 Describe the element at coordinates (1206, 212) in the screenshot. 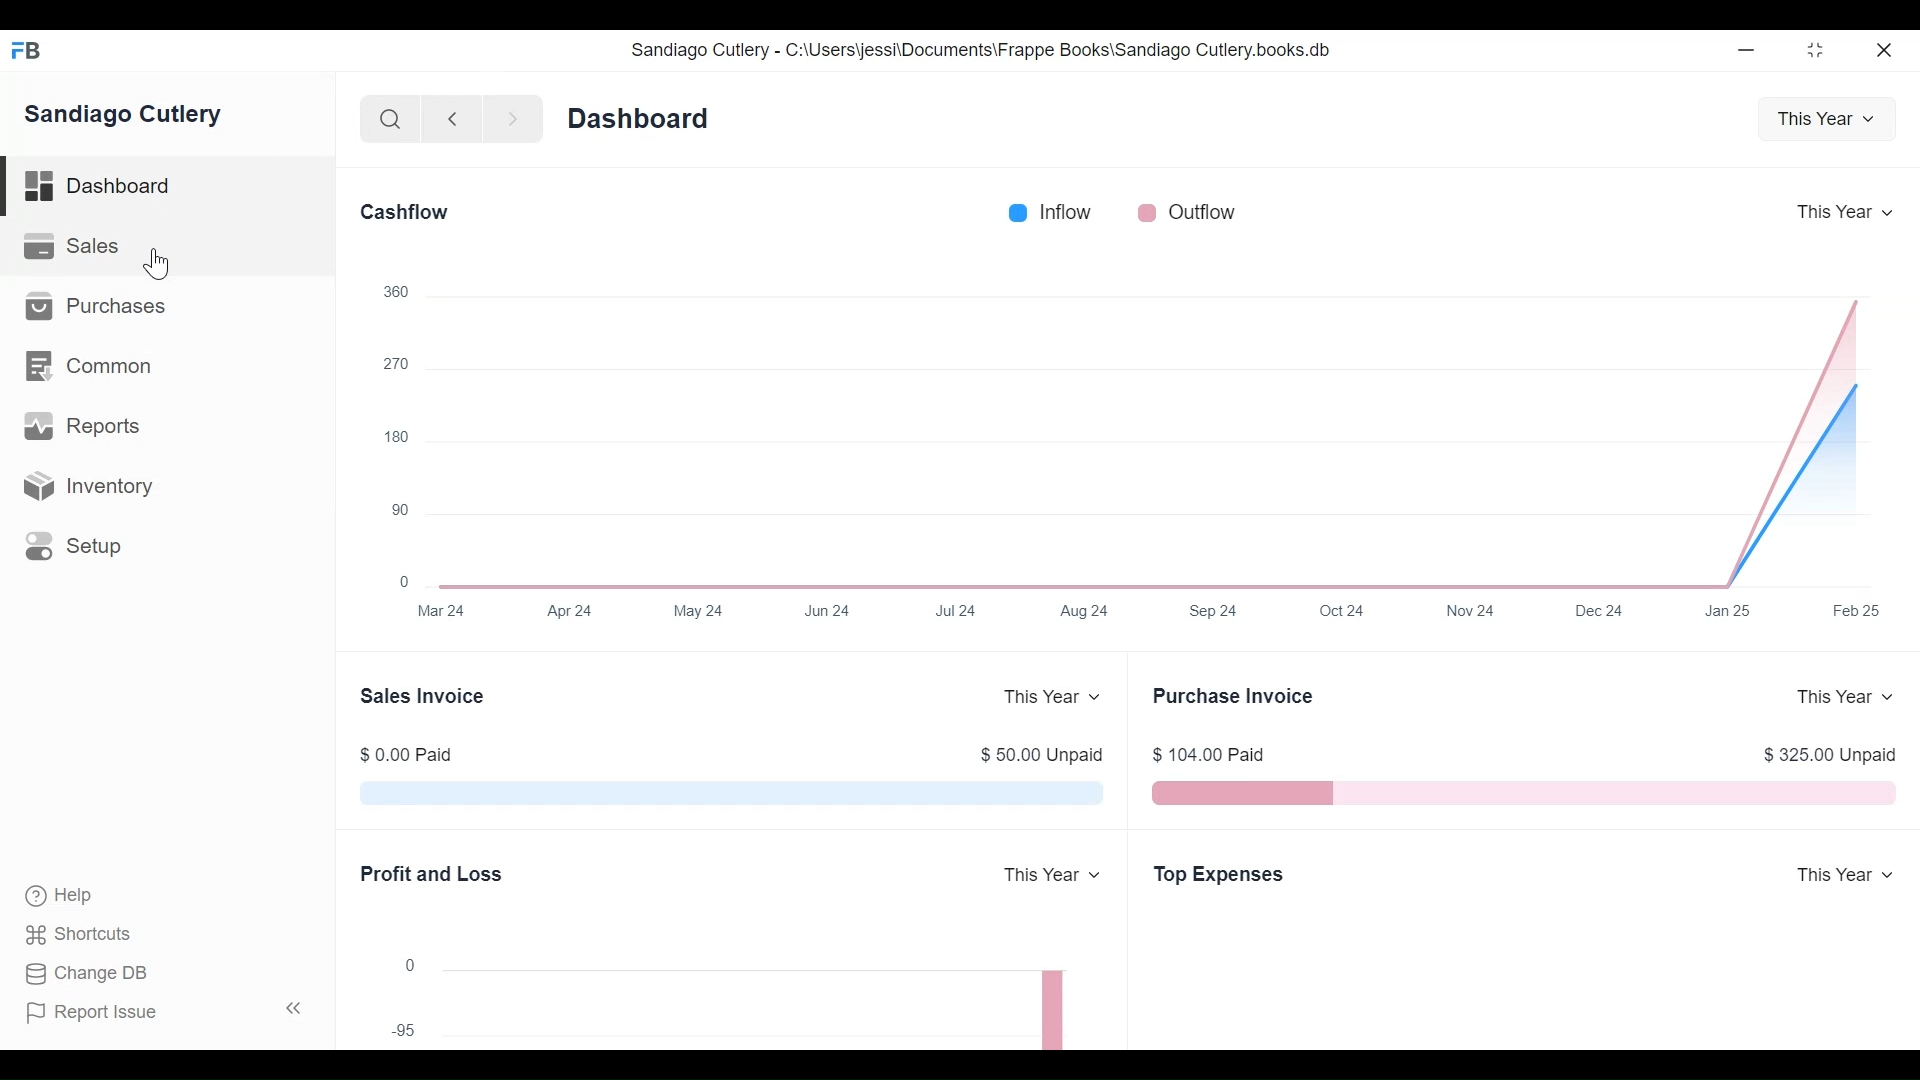

I see `Outflow` at that location.